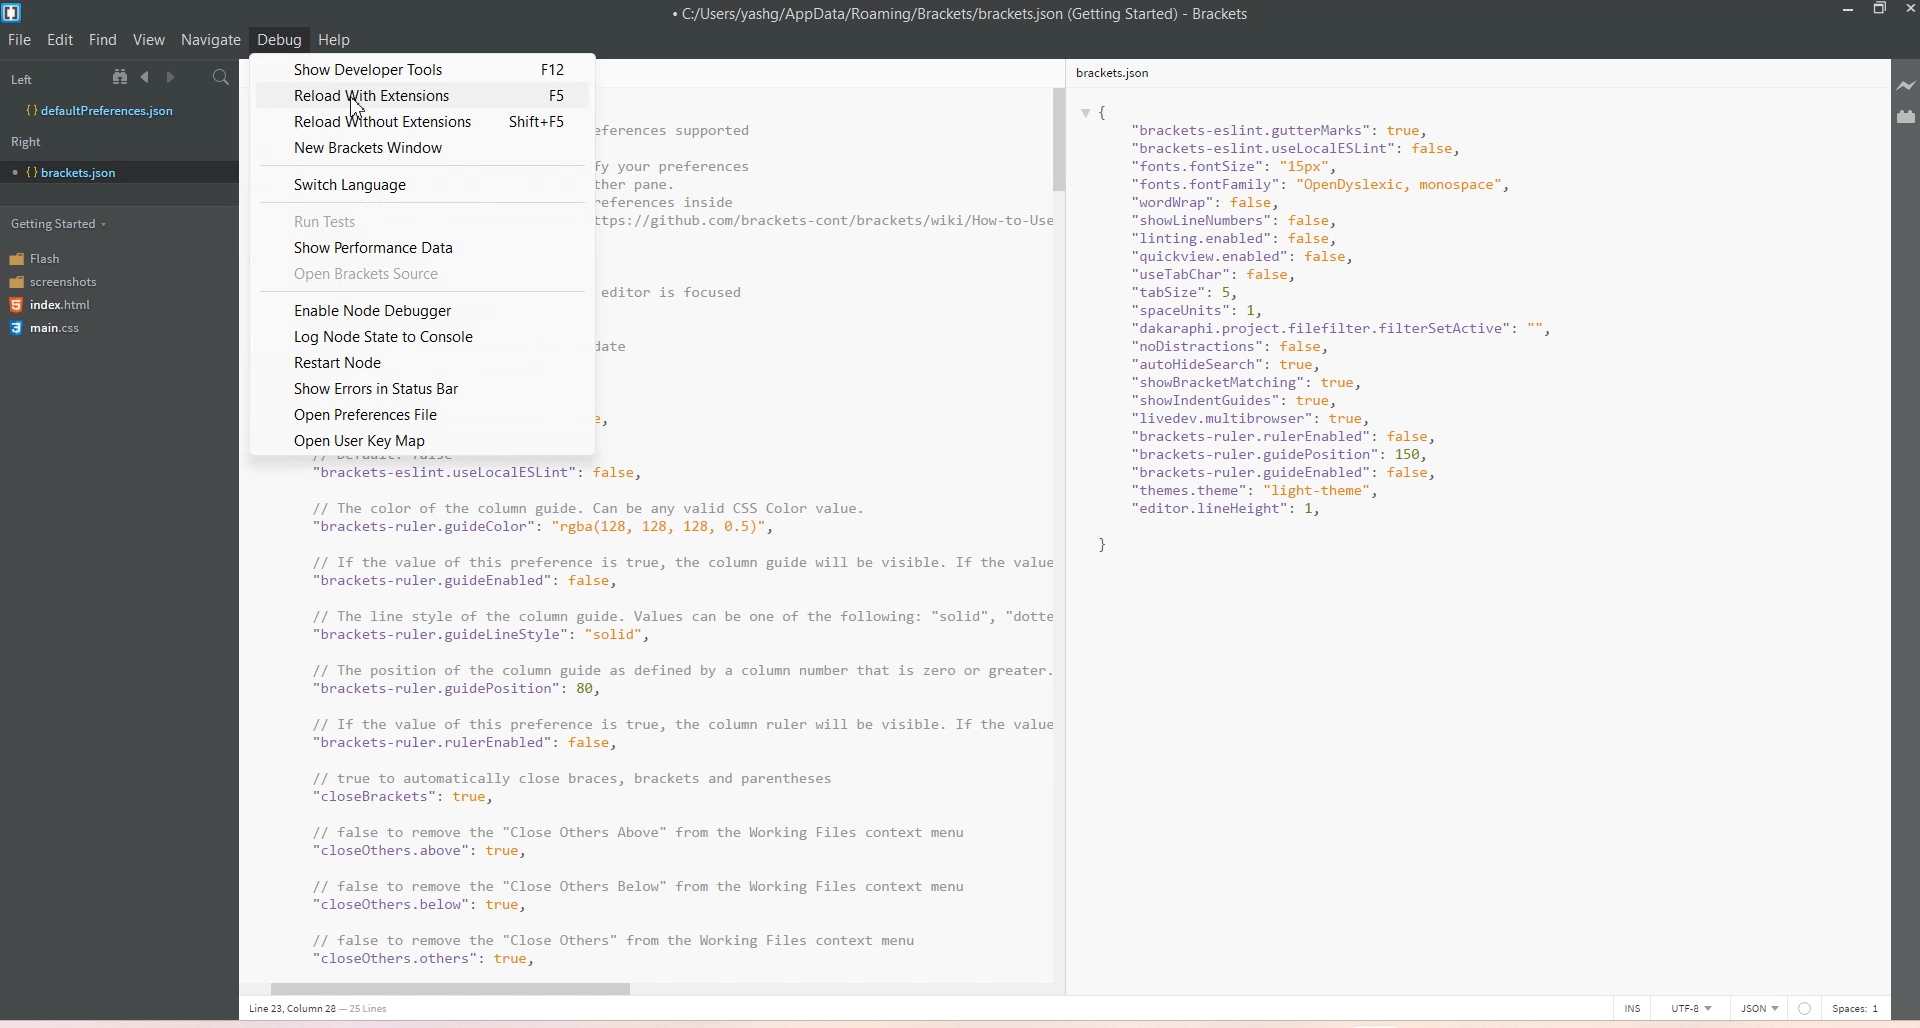 The height and width of the screenshot is (1028, 1920). What do you see at coordinates (1903, 86) in the screenshot?
I see `Live Preview` at bounding box center [1903, 86].